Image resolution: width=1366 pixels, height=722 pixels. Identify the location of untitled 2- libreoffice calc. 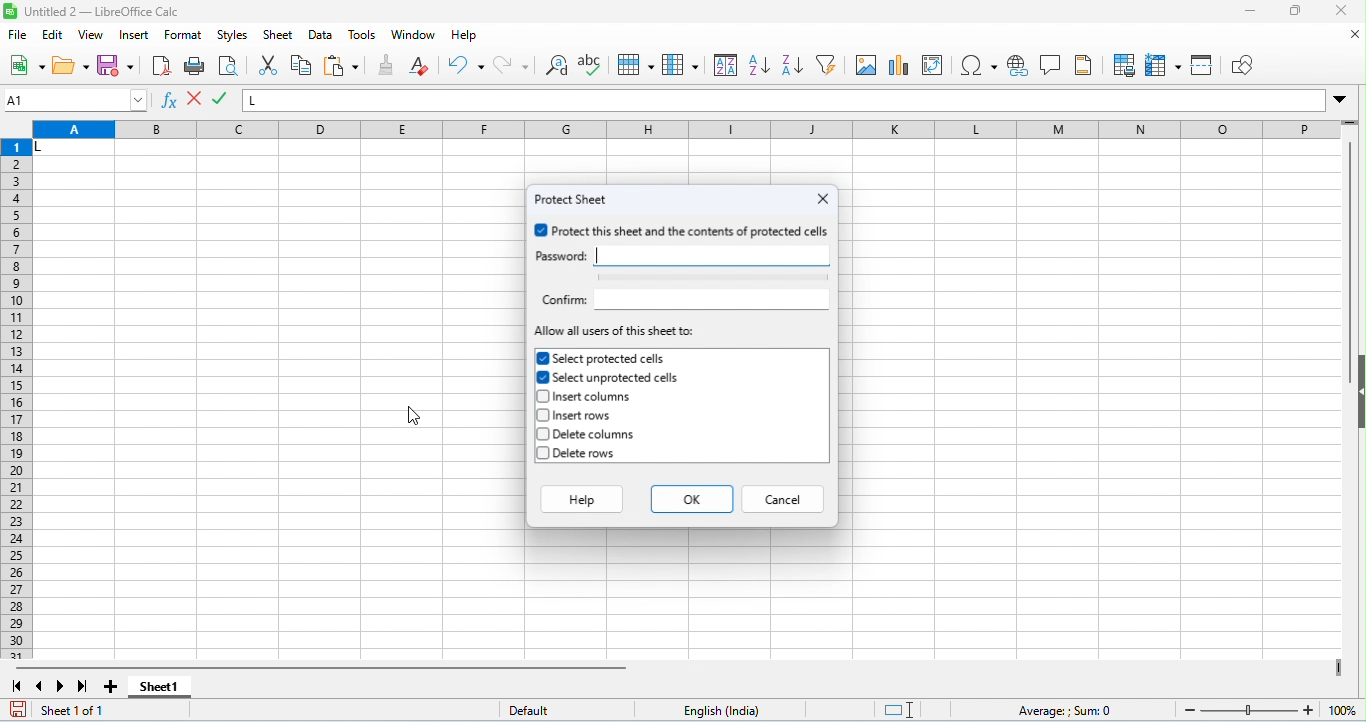
(94, 11).